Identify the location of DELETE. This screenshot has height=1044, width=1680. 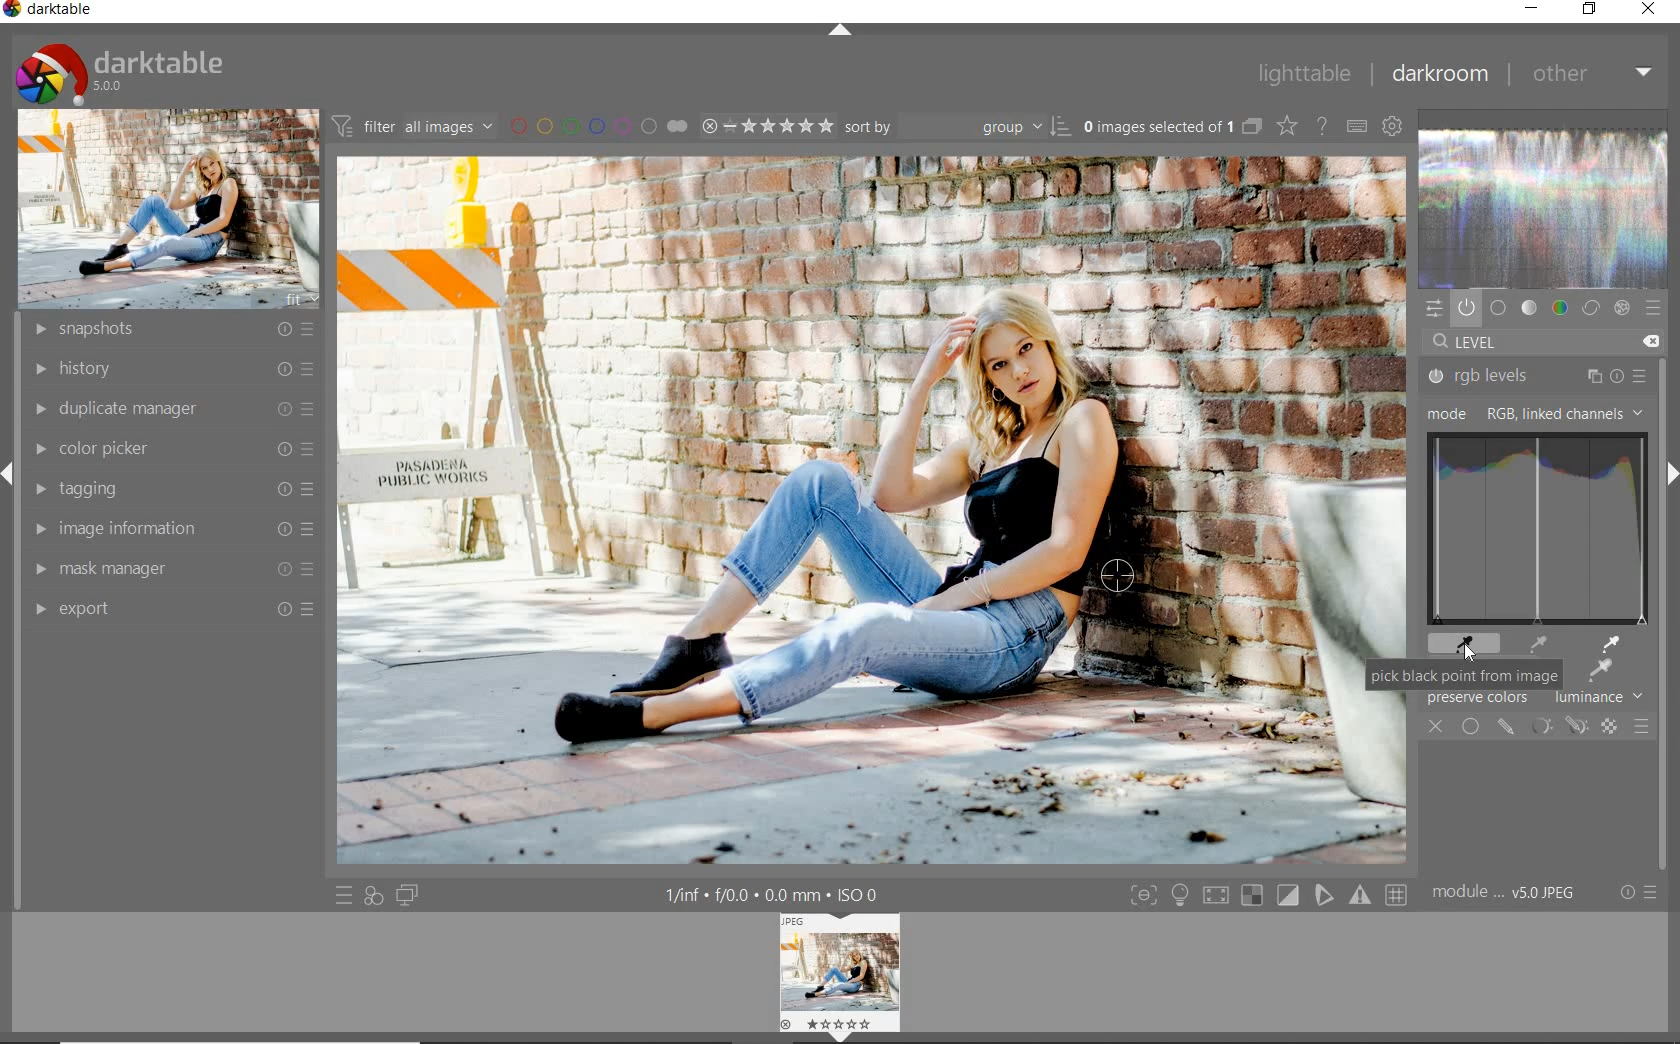
(1651, 342).